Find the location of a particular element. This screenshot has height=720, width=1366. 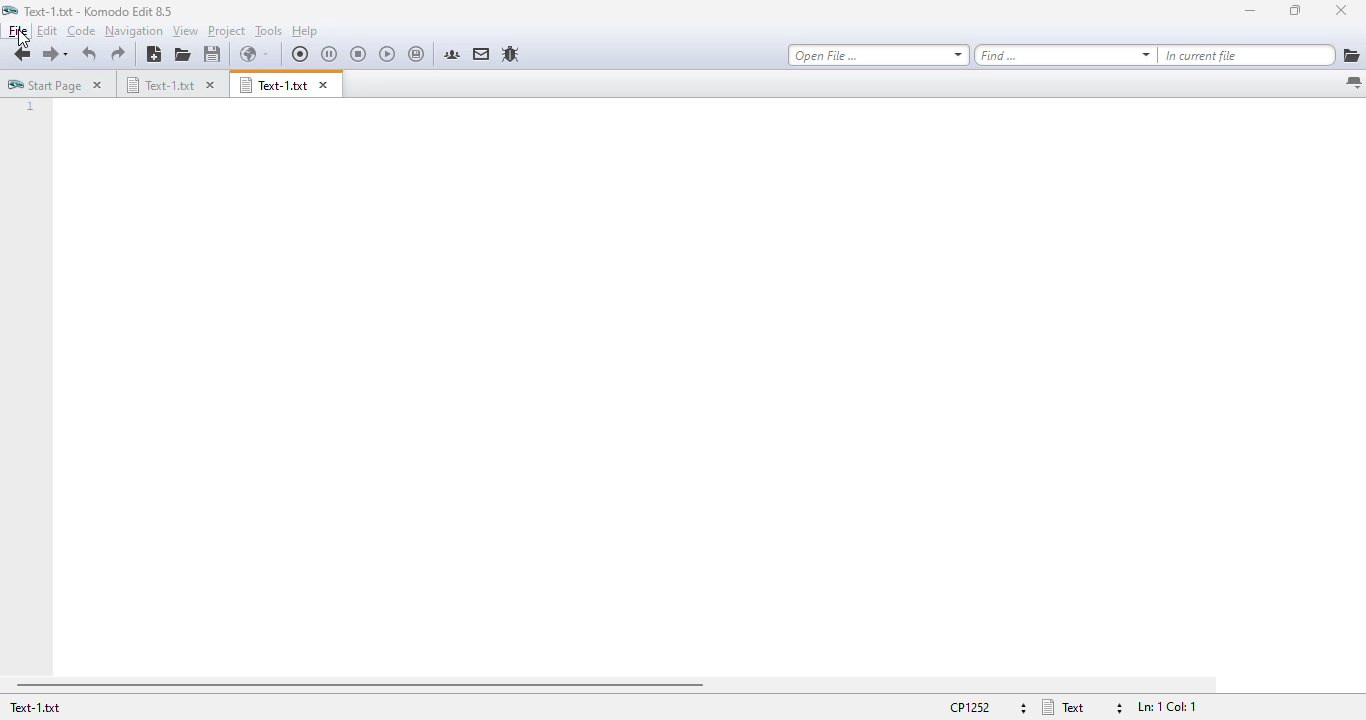

view is located at coordinates (185, 31).